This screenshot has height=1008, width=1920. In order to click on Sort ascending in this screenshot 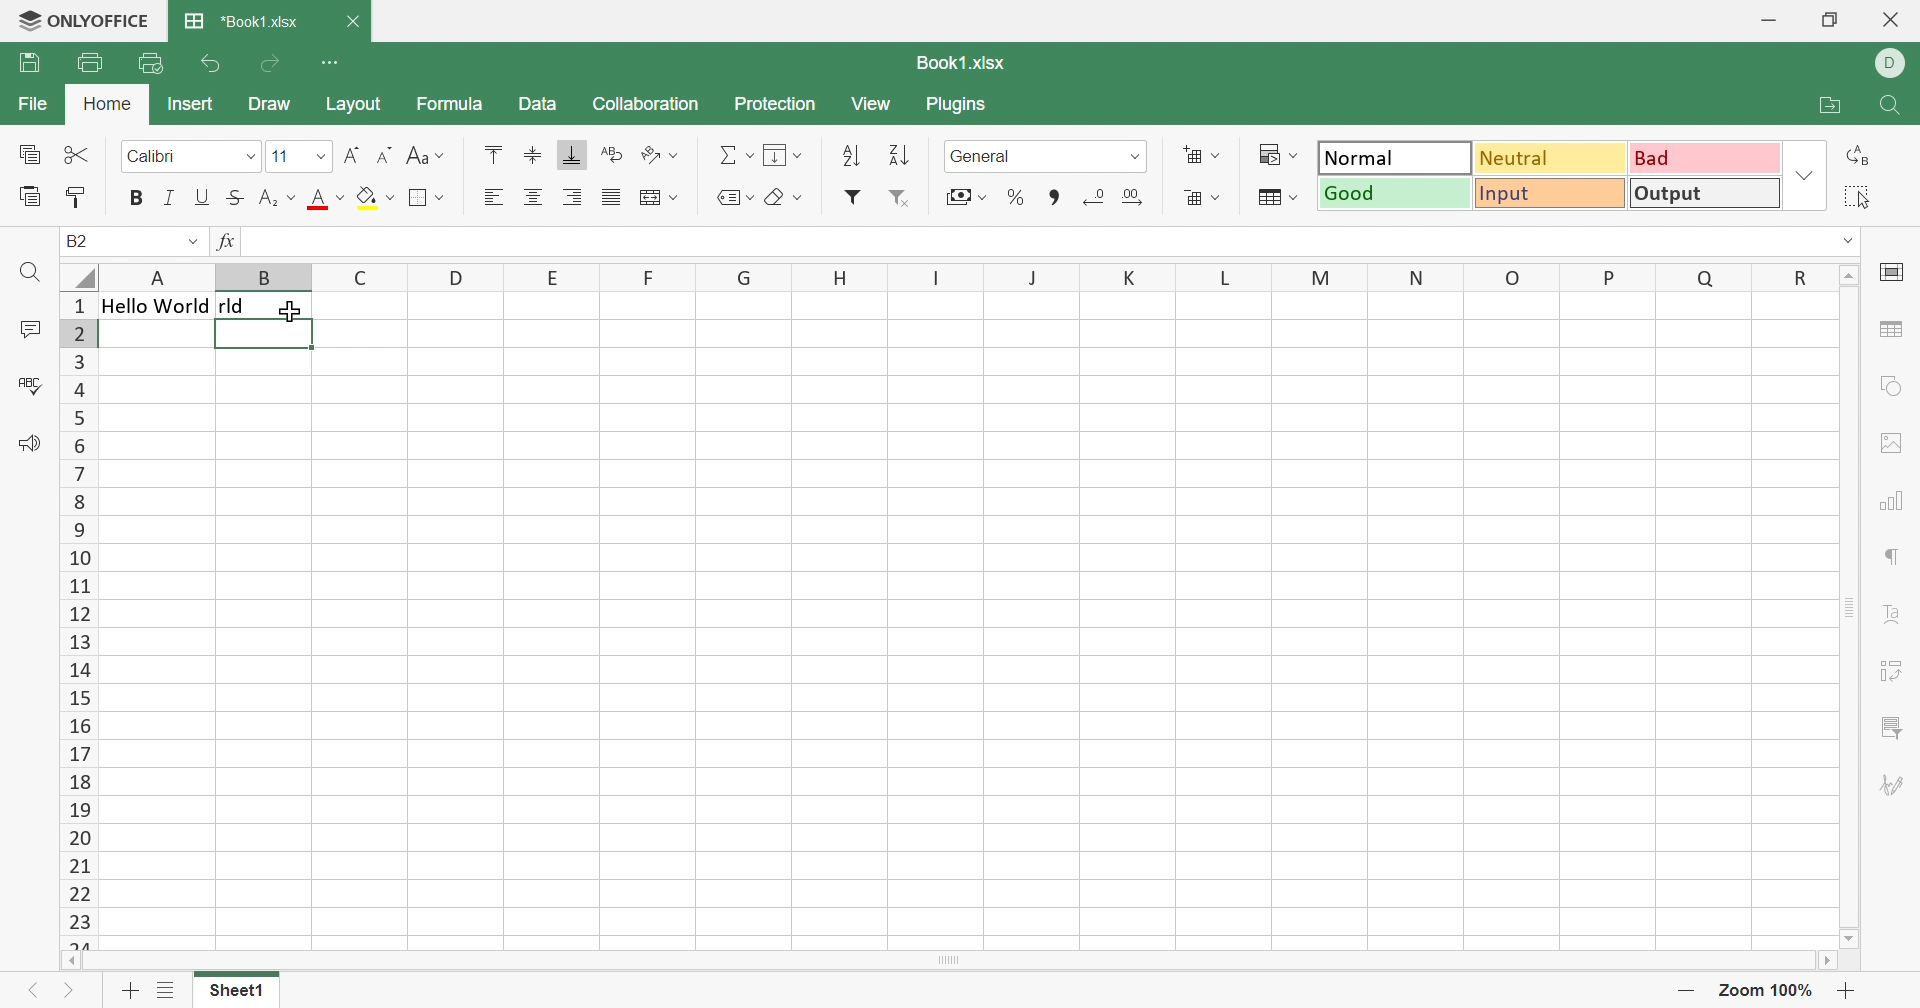, I will do `click(851, 153)`.